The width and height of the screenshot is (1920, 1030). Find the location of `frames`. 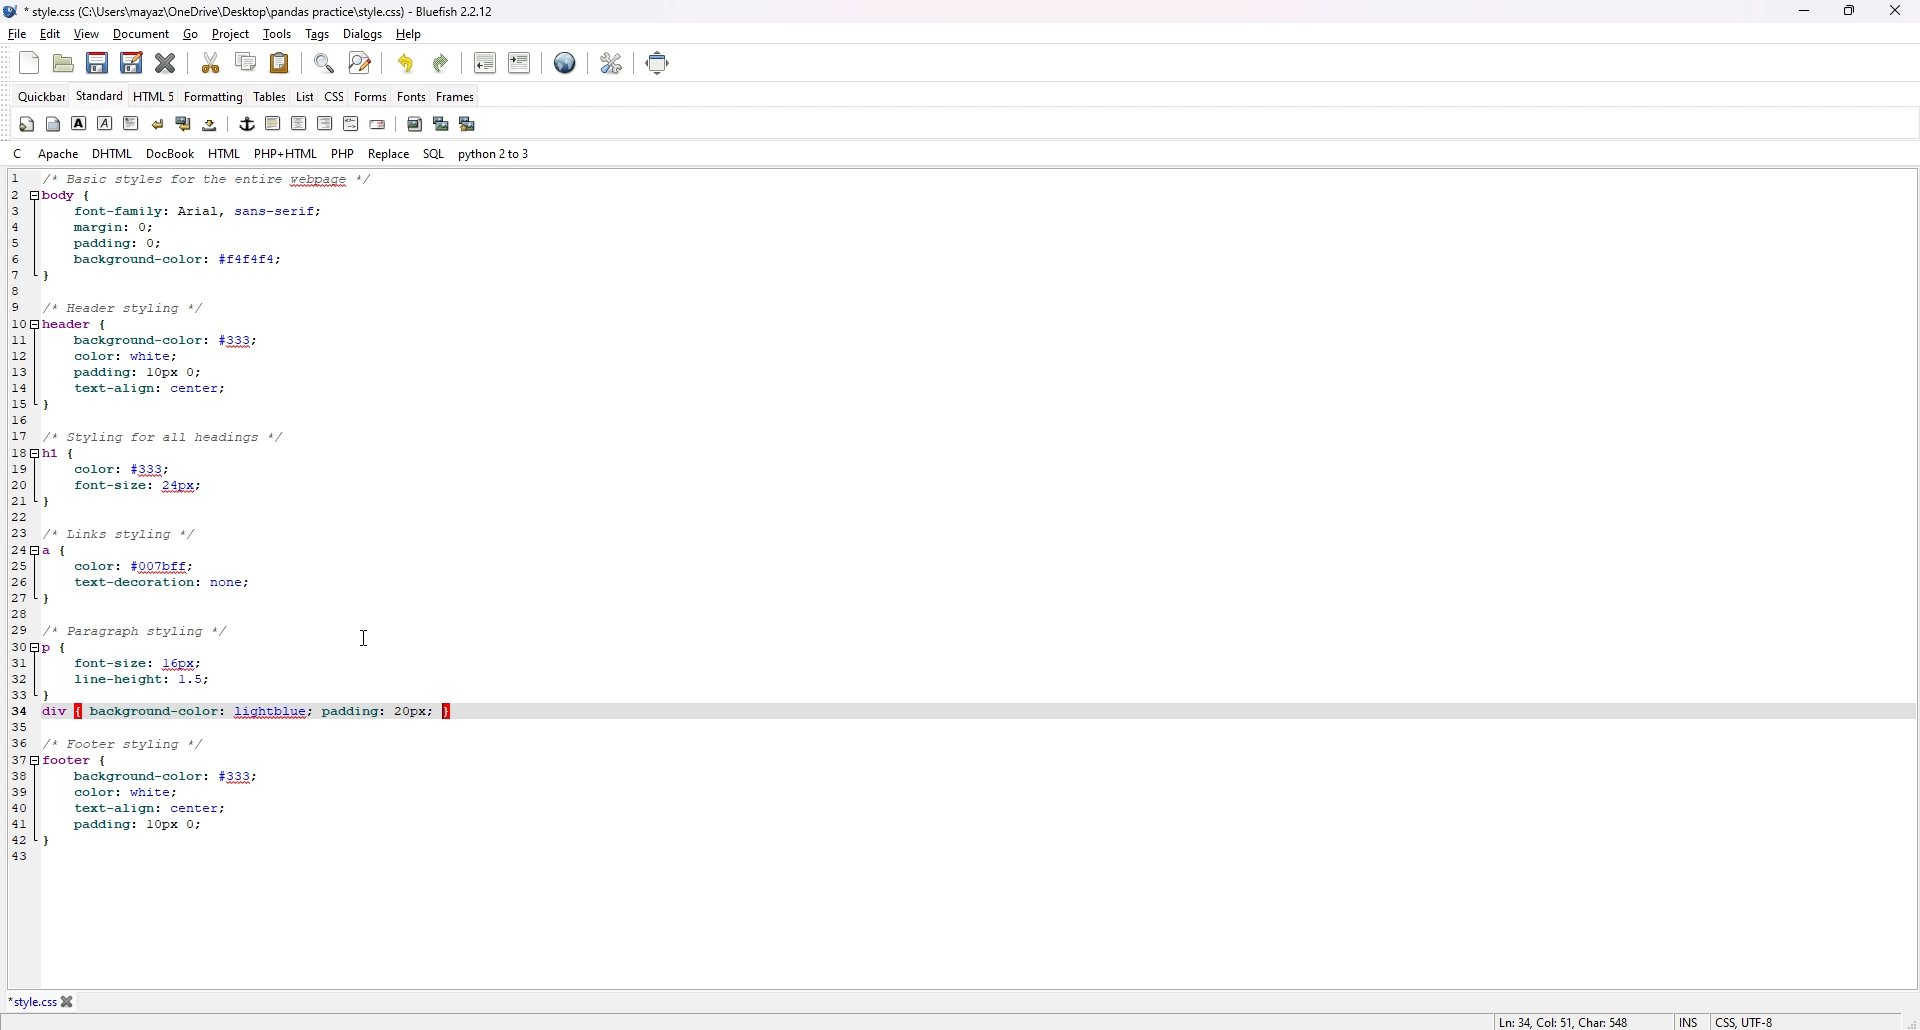

frames is located at coordinates (456, 96).